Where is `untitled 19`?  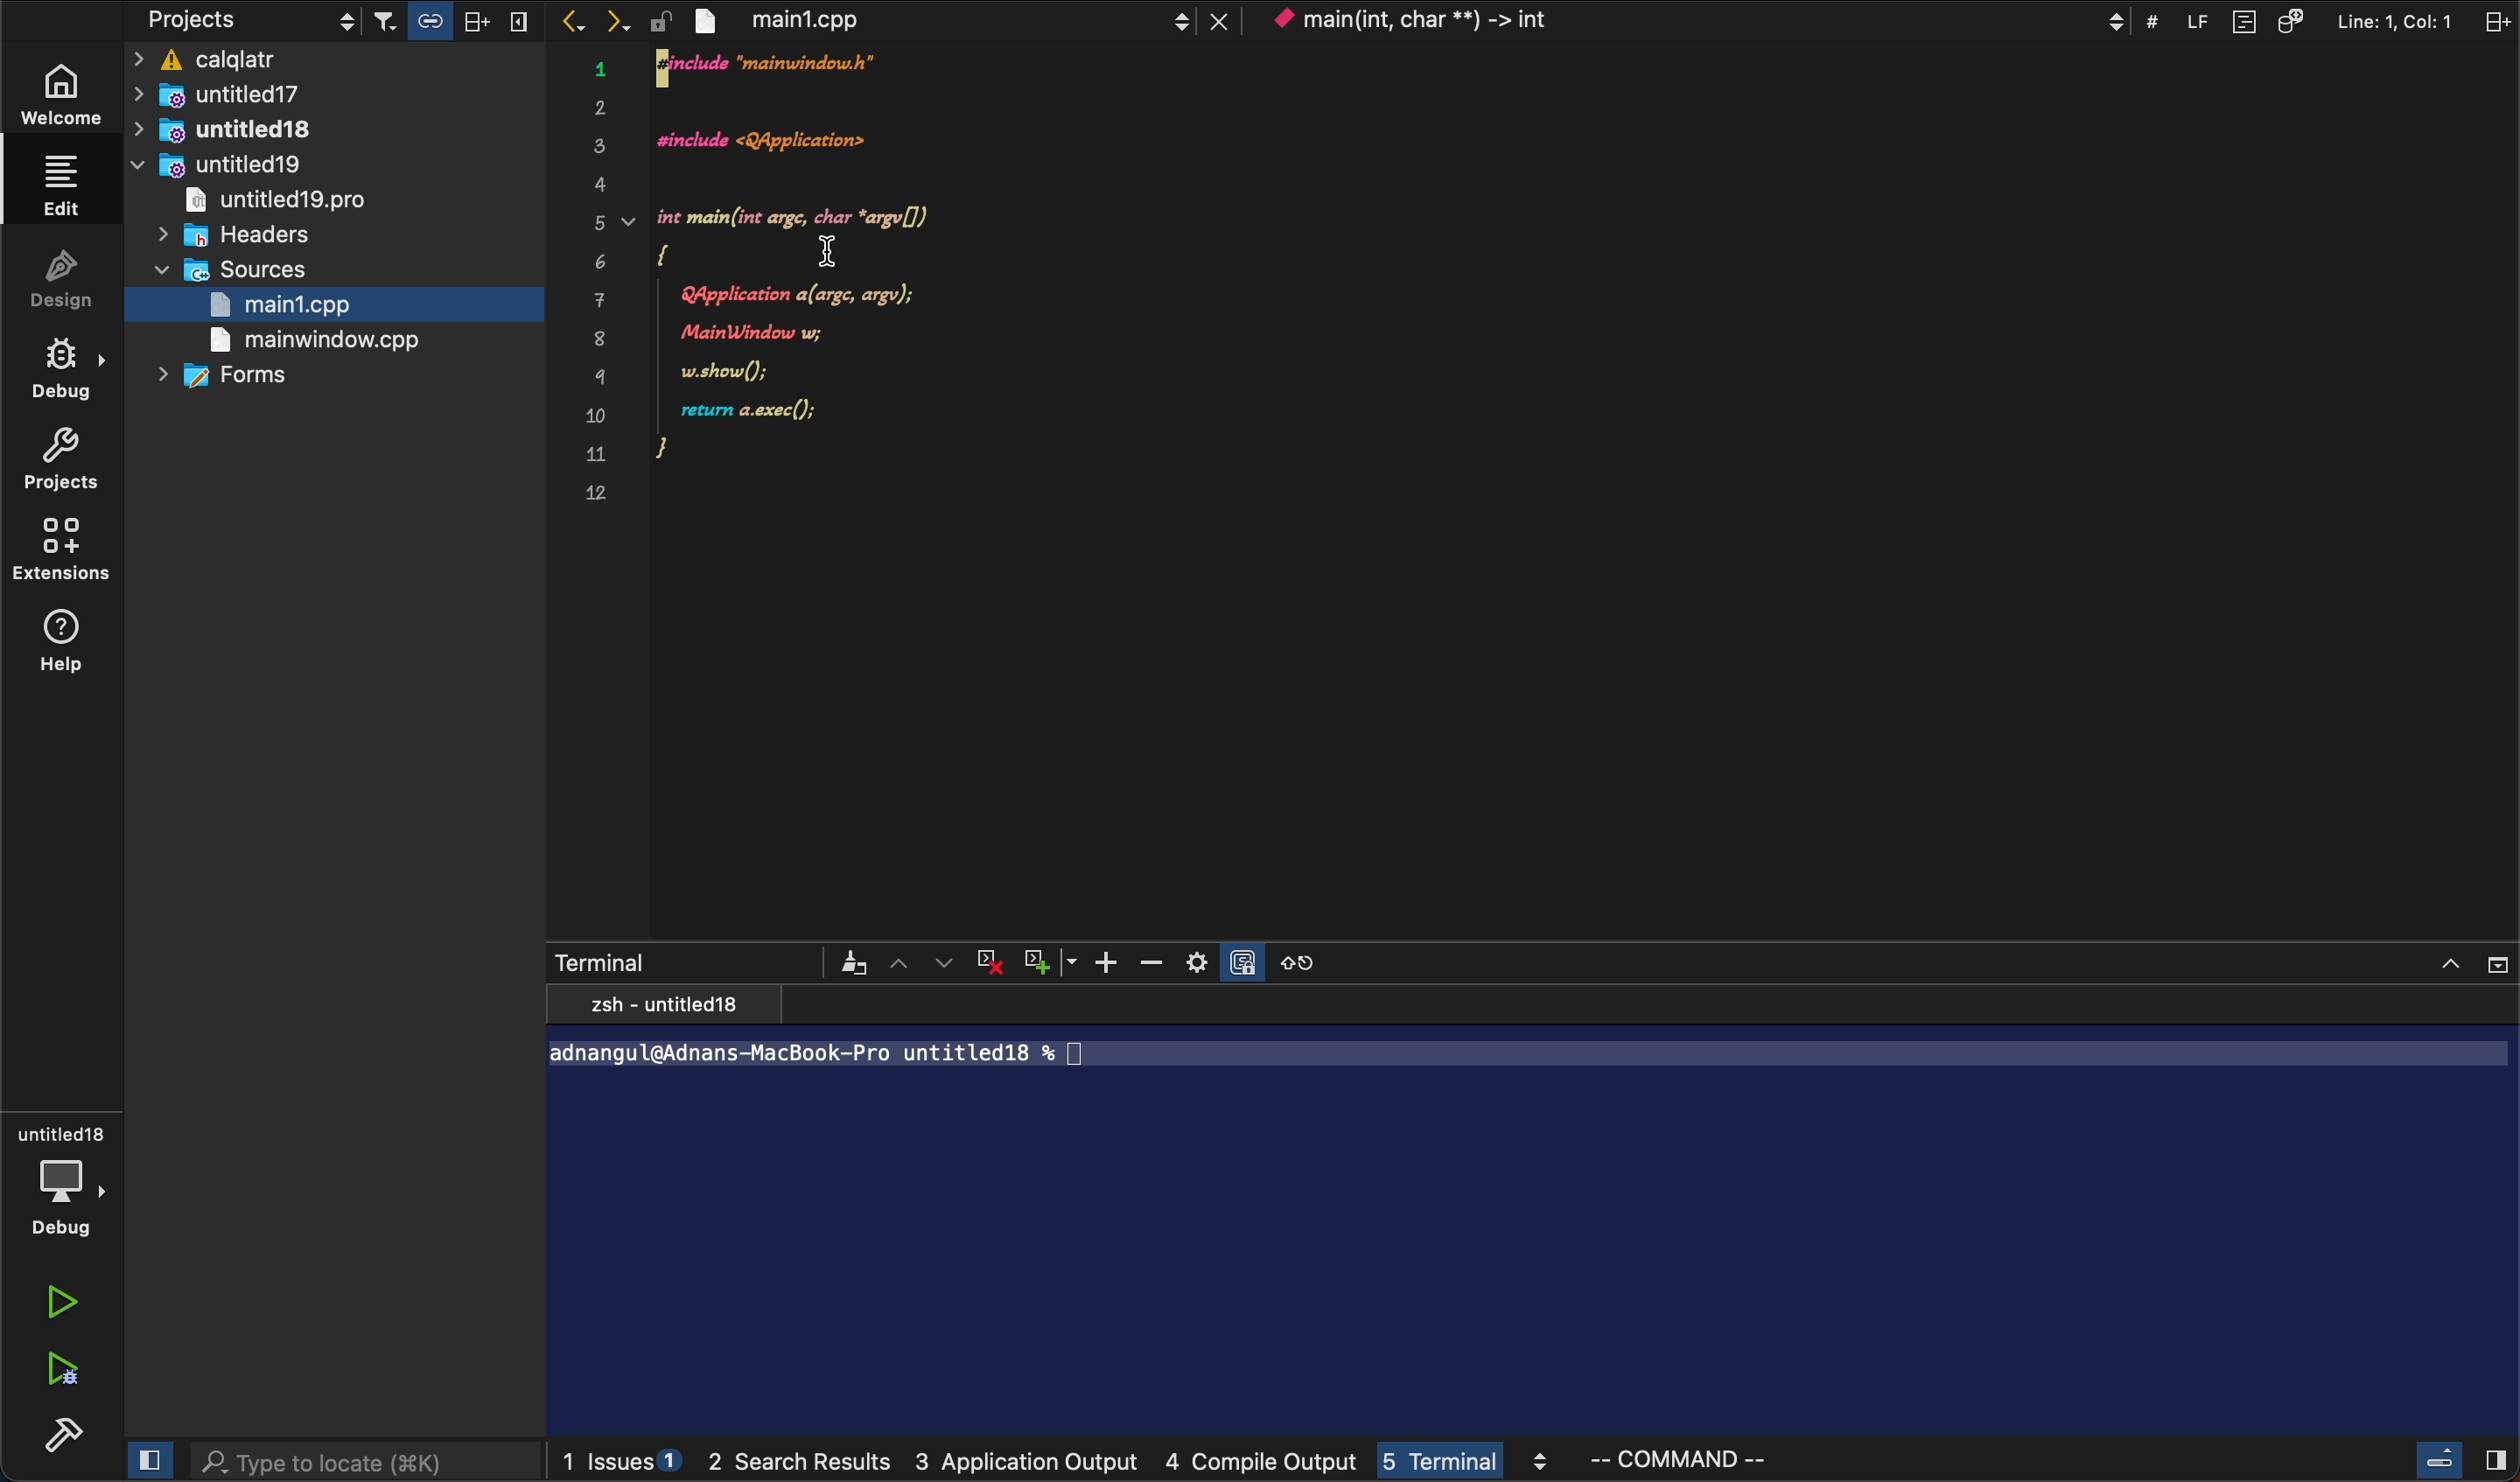
untitled 19 is located at coordinates (281, 203).